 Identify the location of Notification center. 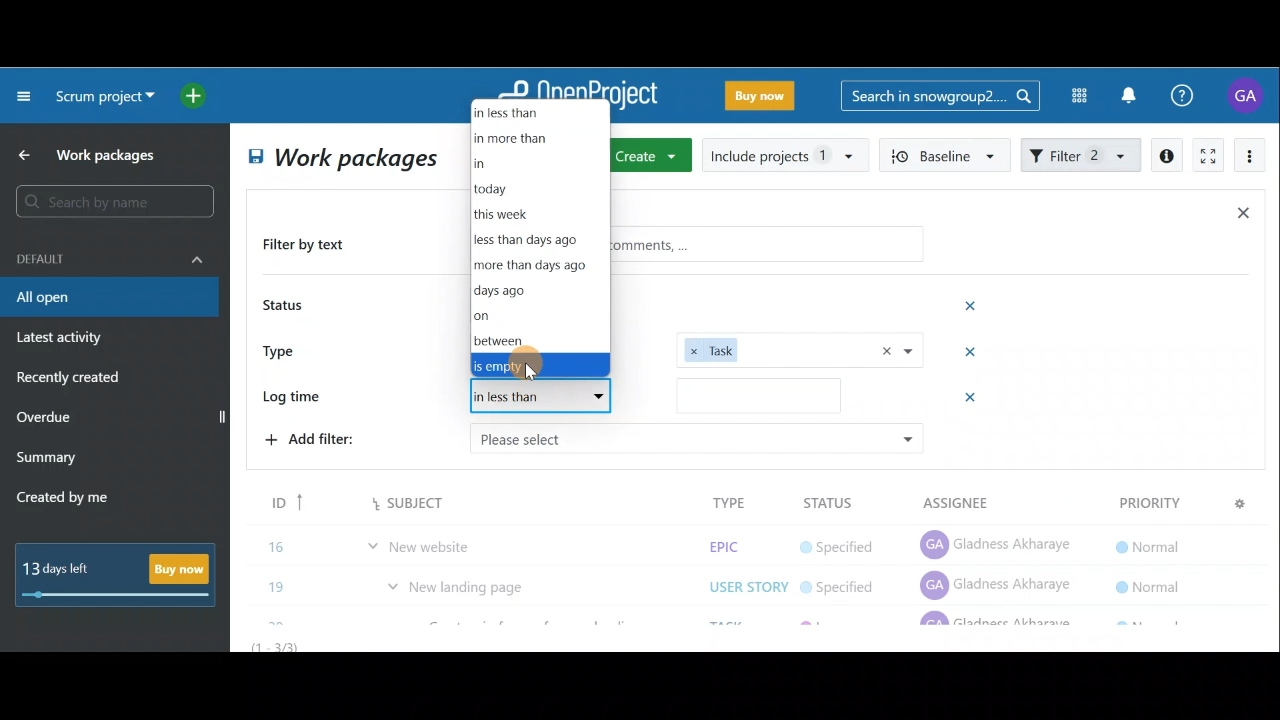
(1131, 93).